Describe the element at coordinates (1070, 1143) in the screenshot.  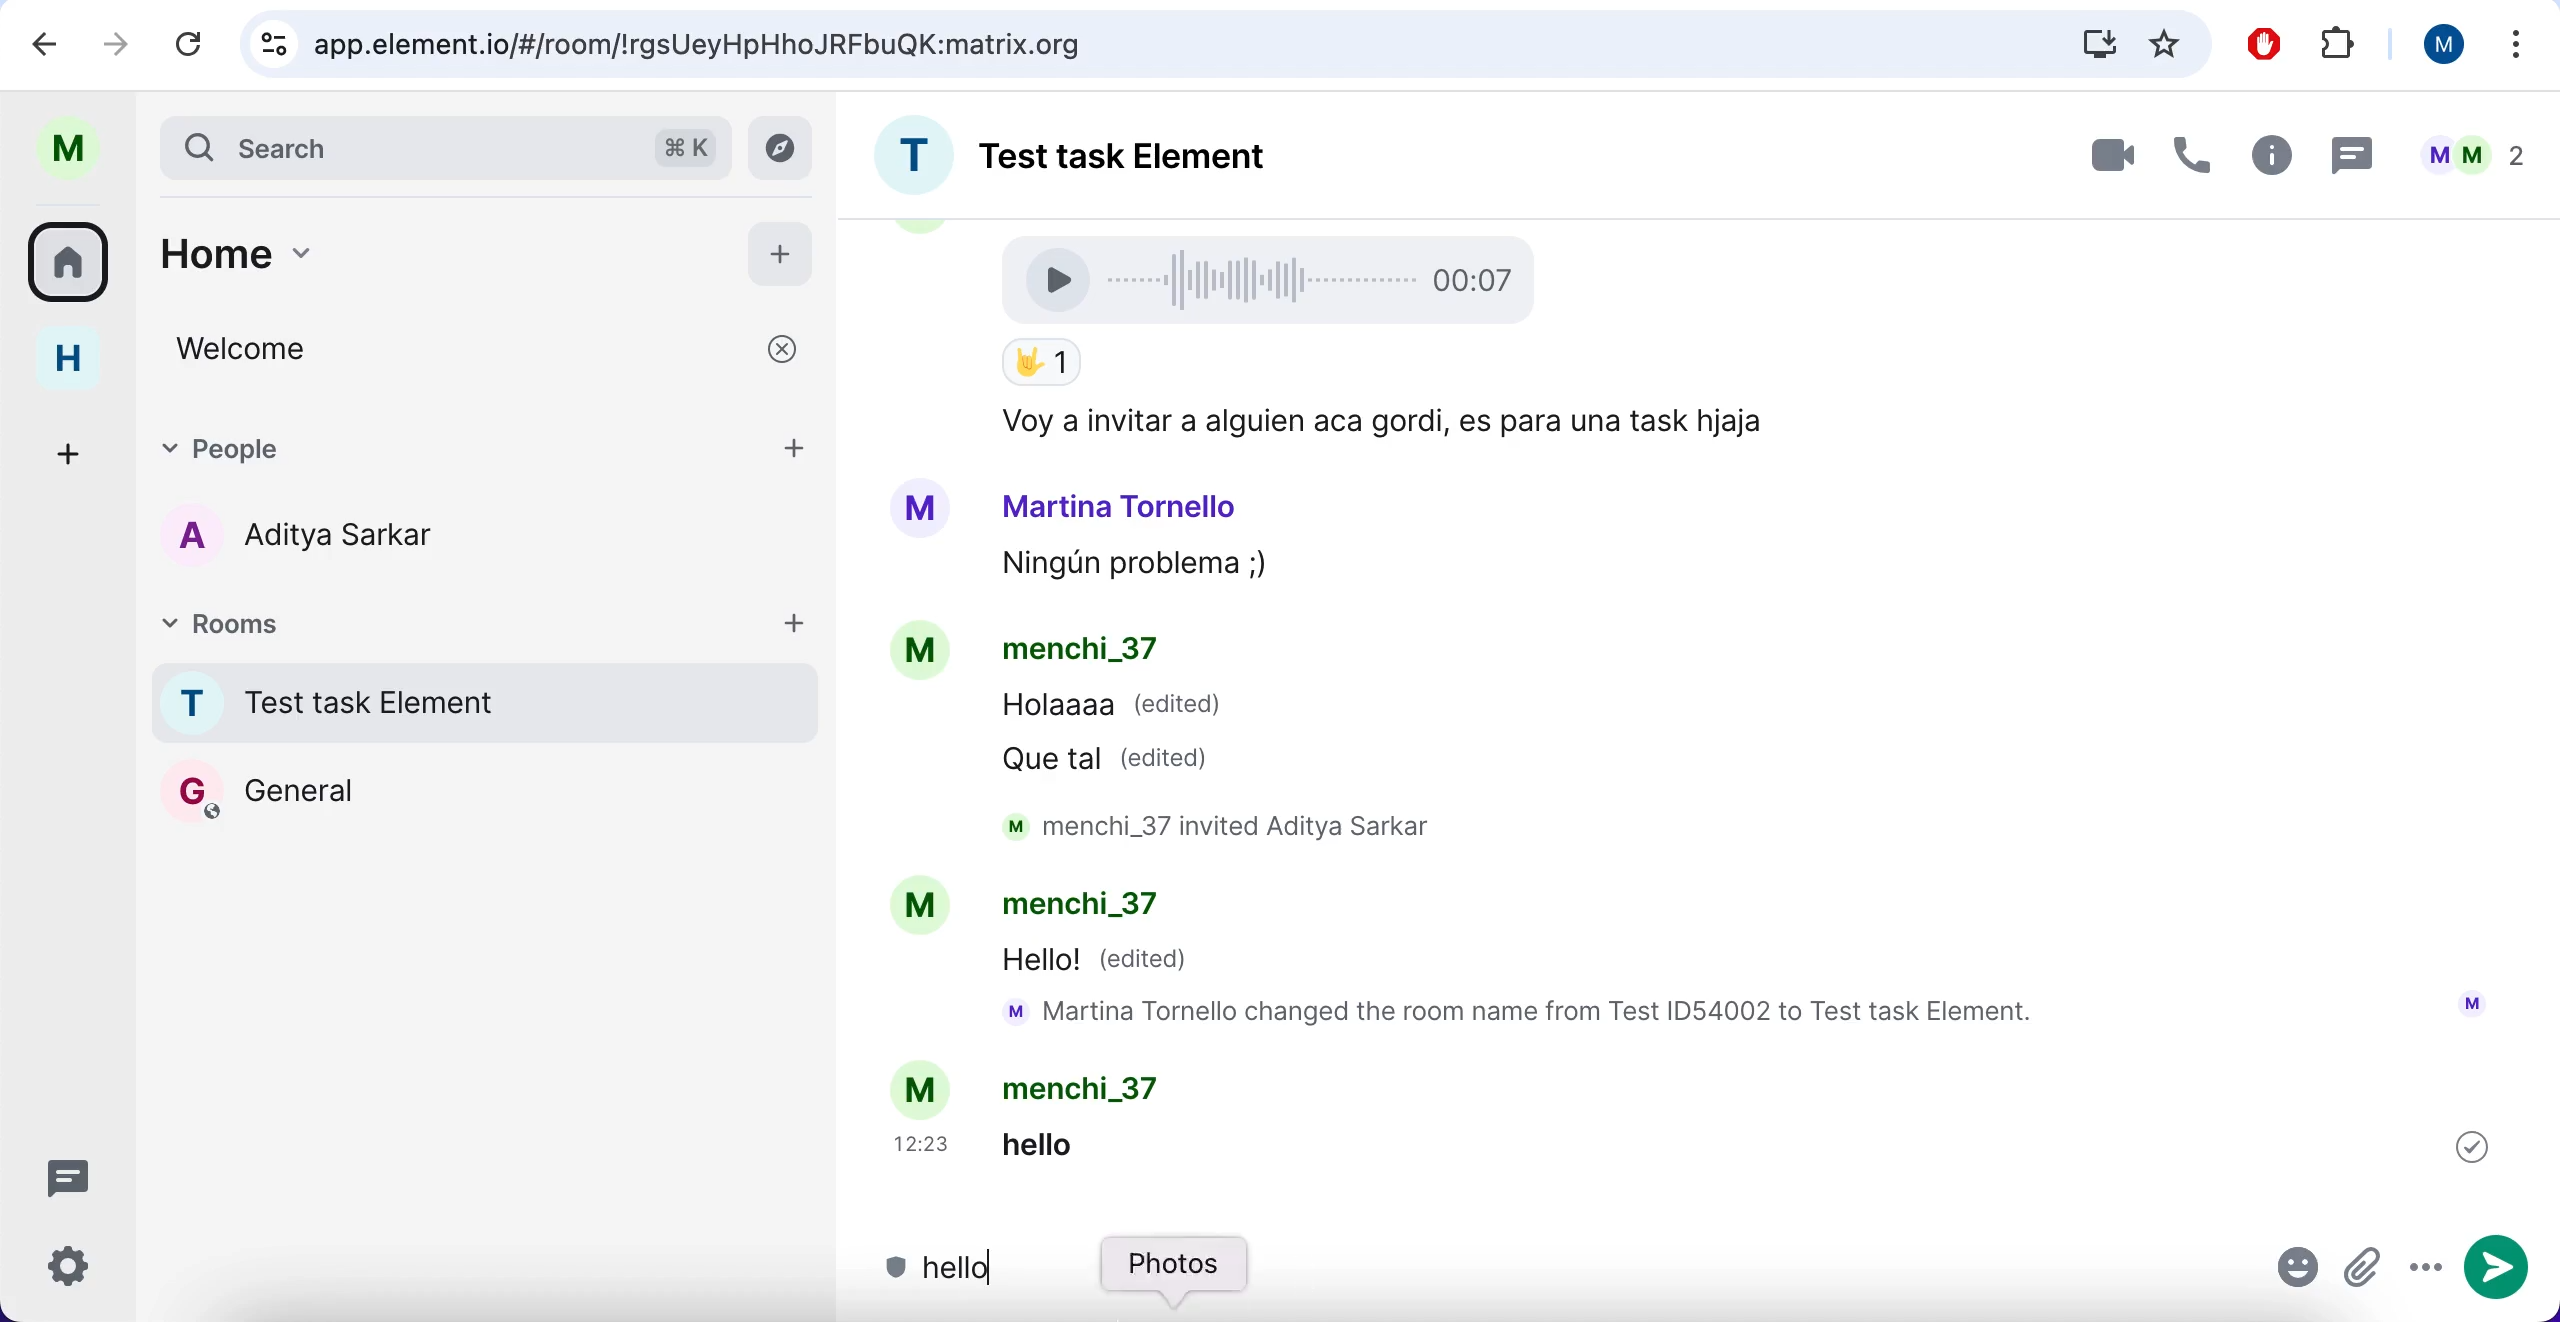
I see `helio` at that location.